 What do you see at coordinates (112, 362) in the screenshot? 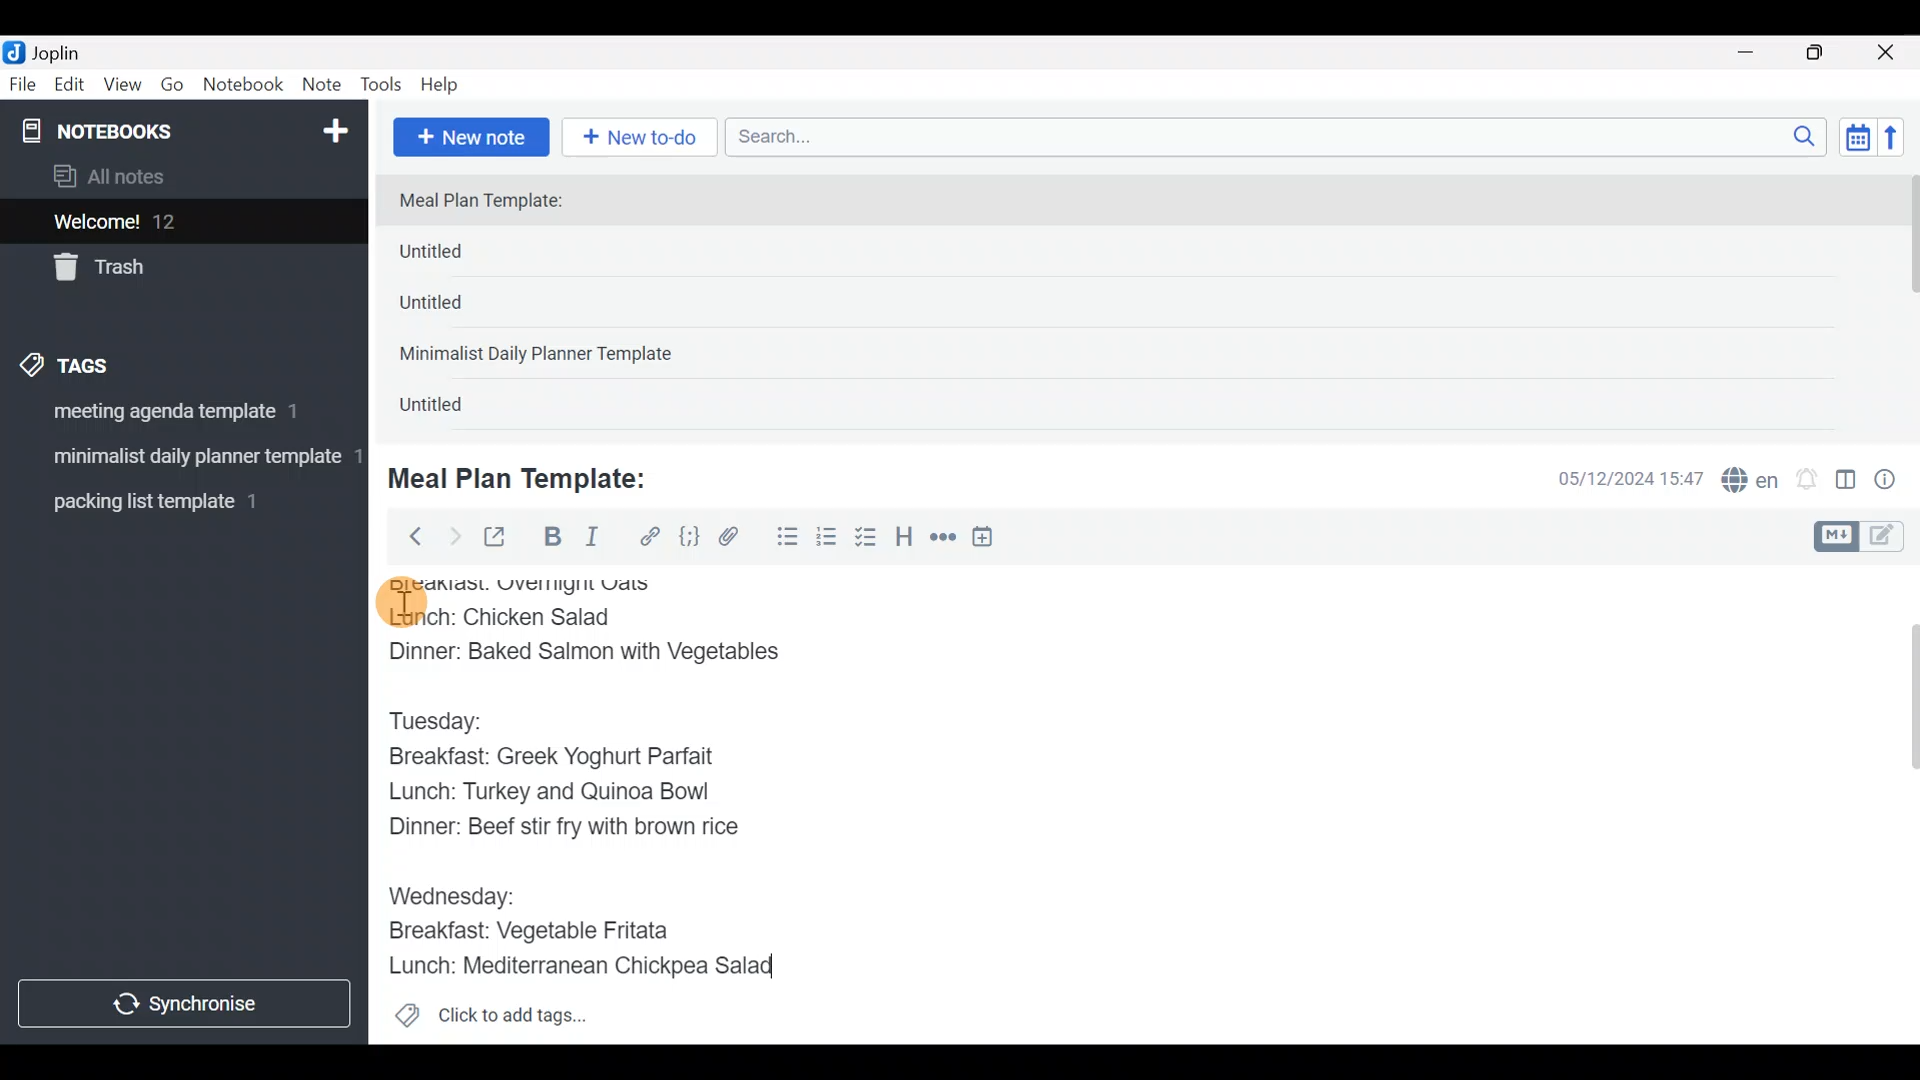
I see `Tags` at bounding box center [112, 362].